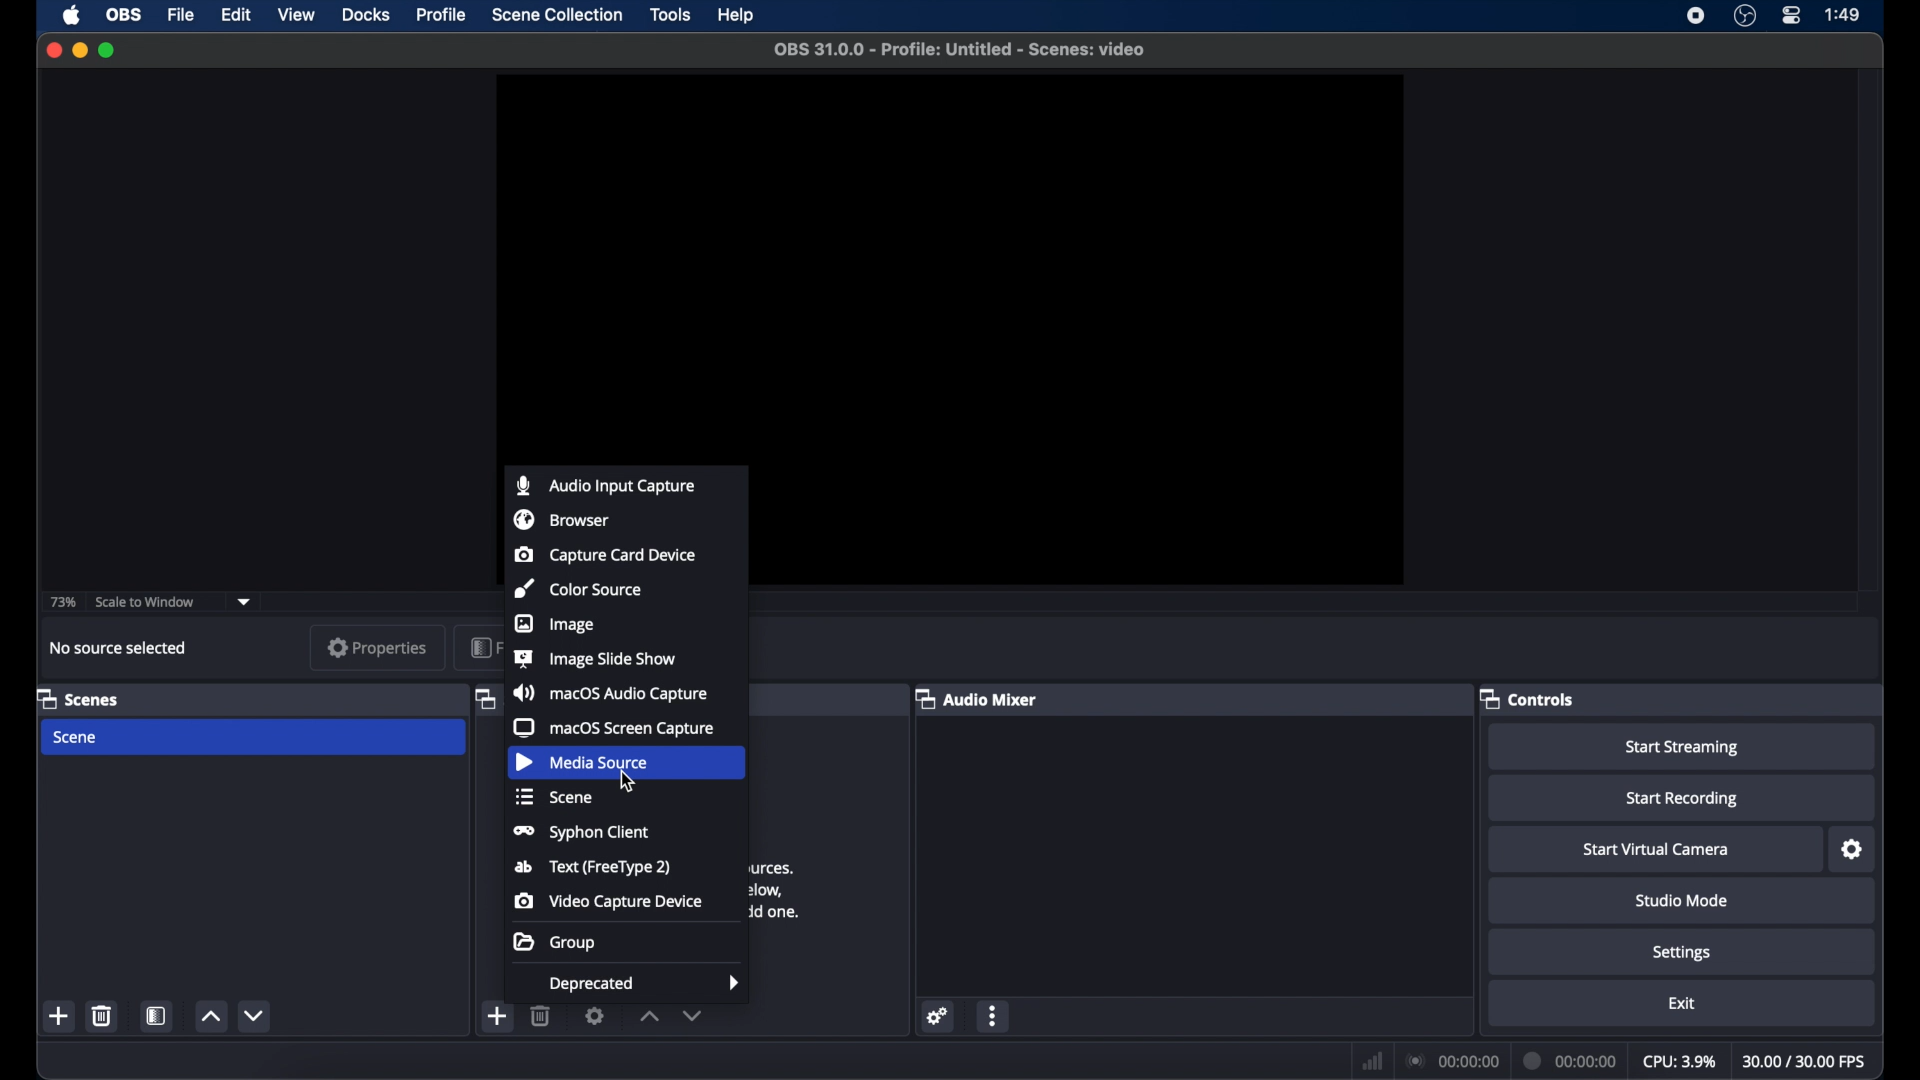  What do you see at coordinates (484, 647) in the screenshot?
I see `filters` at bounding box center [484, 647].